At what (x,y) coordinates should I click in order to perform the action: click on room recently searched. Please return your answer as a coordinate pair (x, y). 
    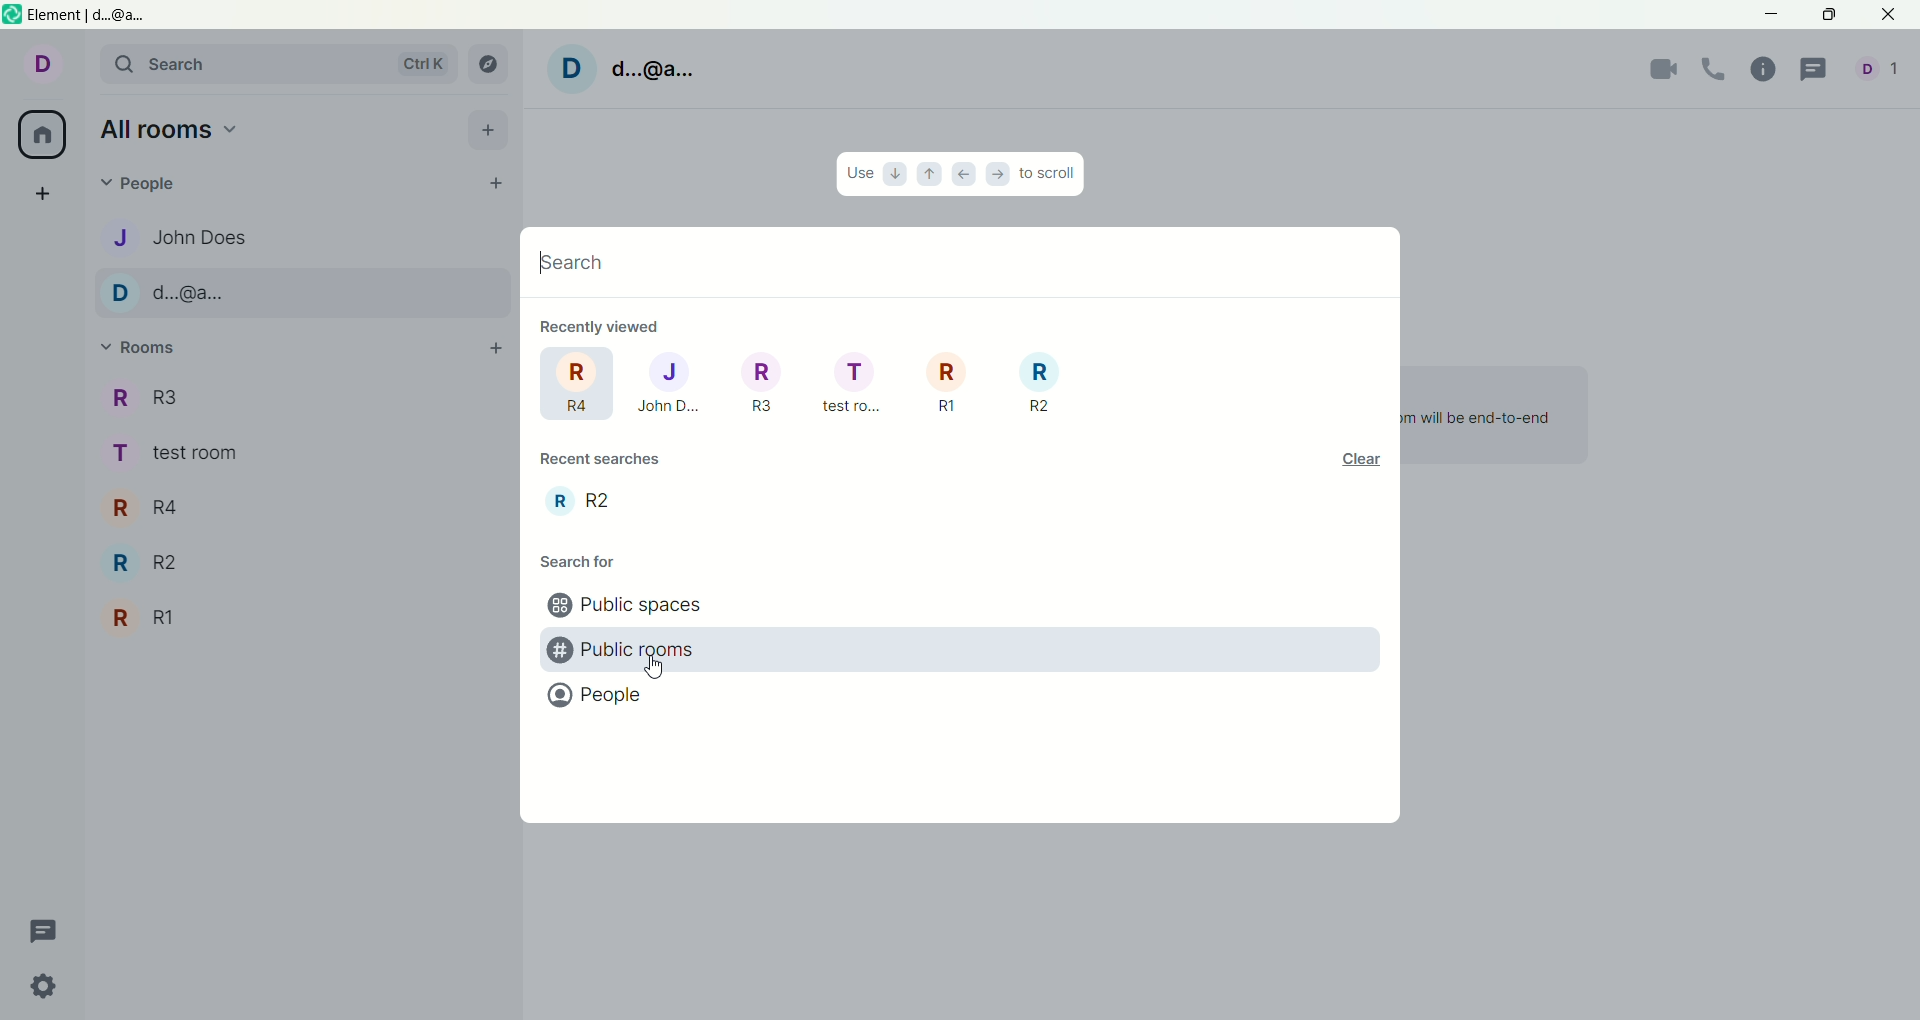
    Looking at the image, I should click on (589, 499).